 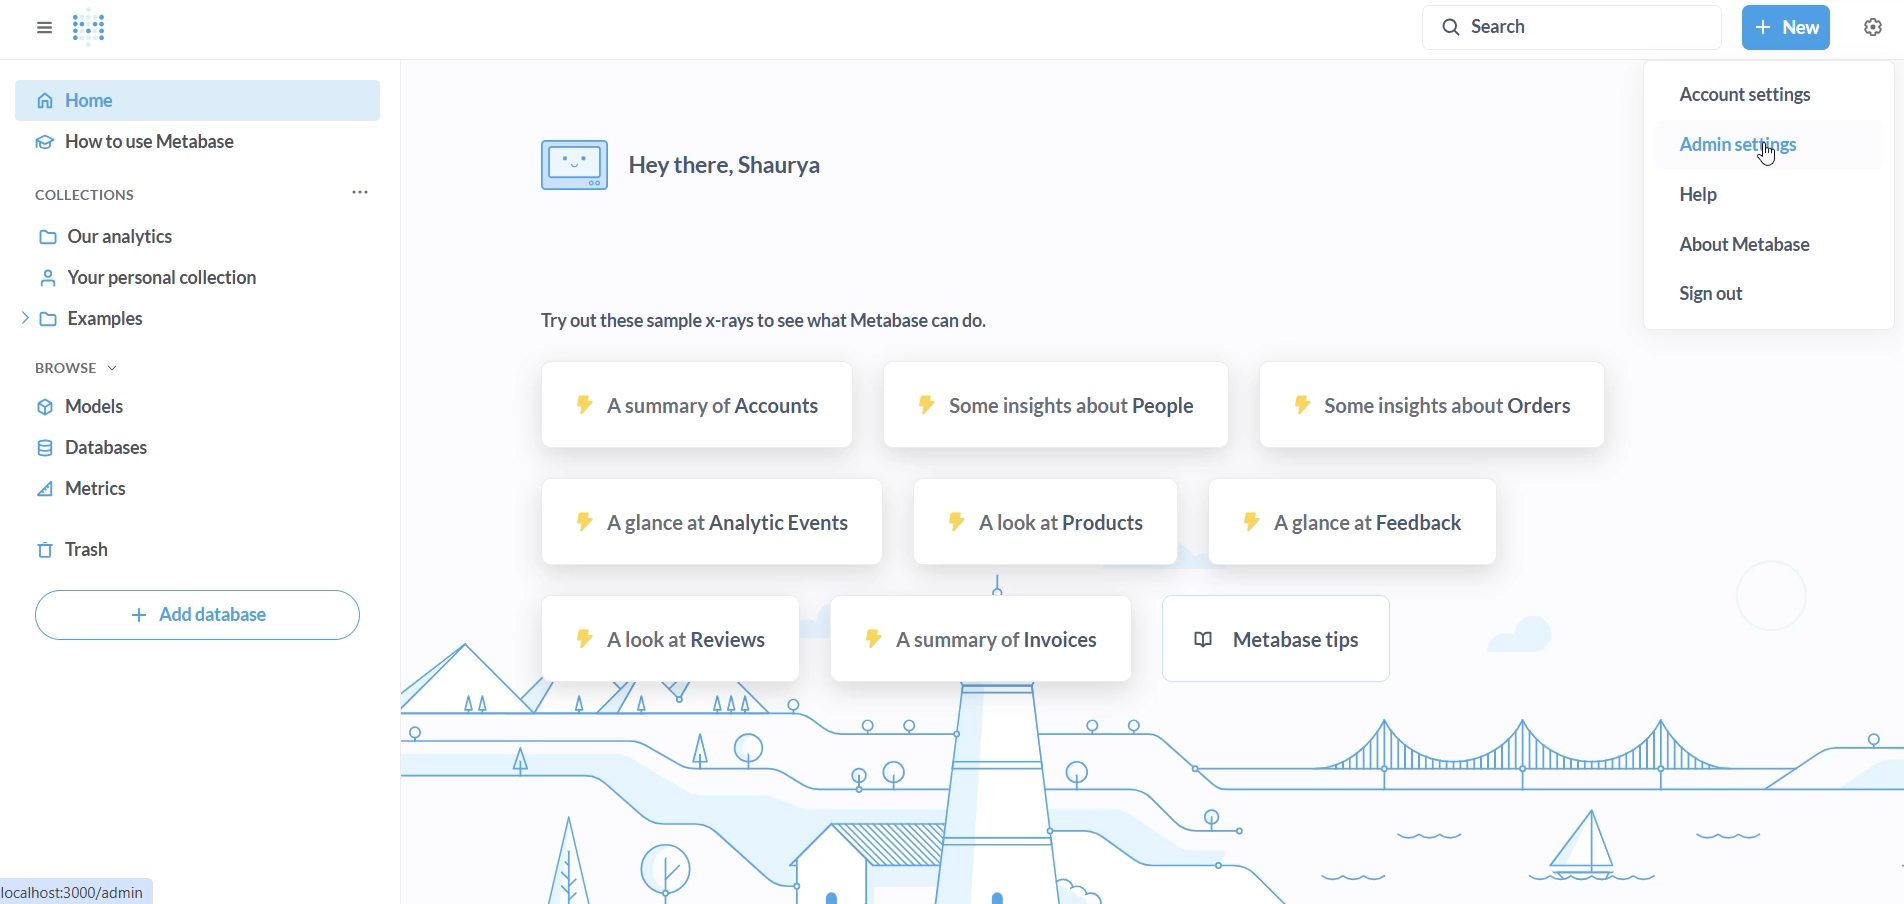 What do you see at coordinates (1357, 523) in the screenshot?
I see `¥ Aglance at Feedback` at bounding box center [1357, 523].